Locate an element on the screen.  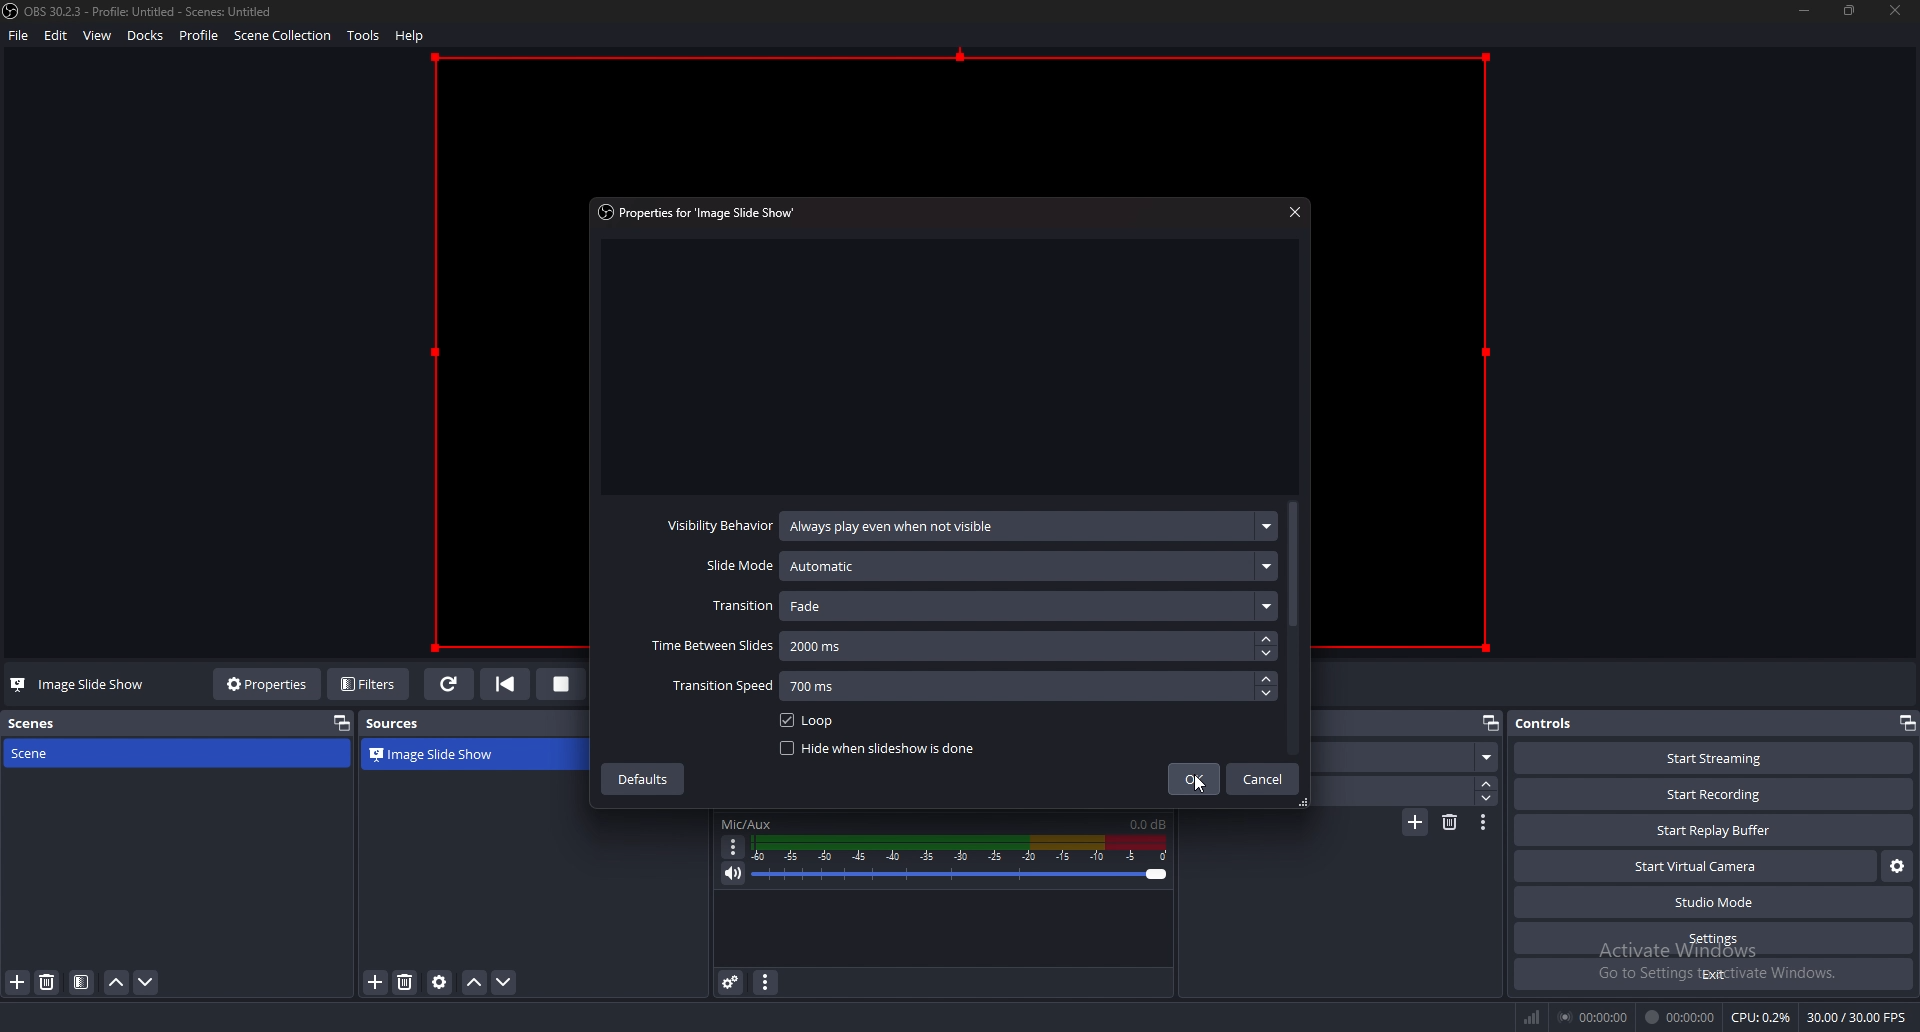
hide when slideshow is done is located at coordinates (881, 749).